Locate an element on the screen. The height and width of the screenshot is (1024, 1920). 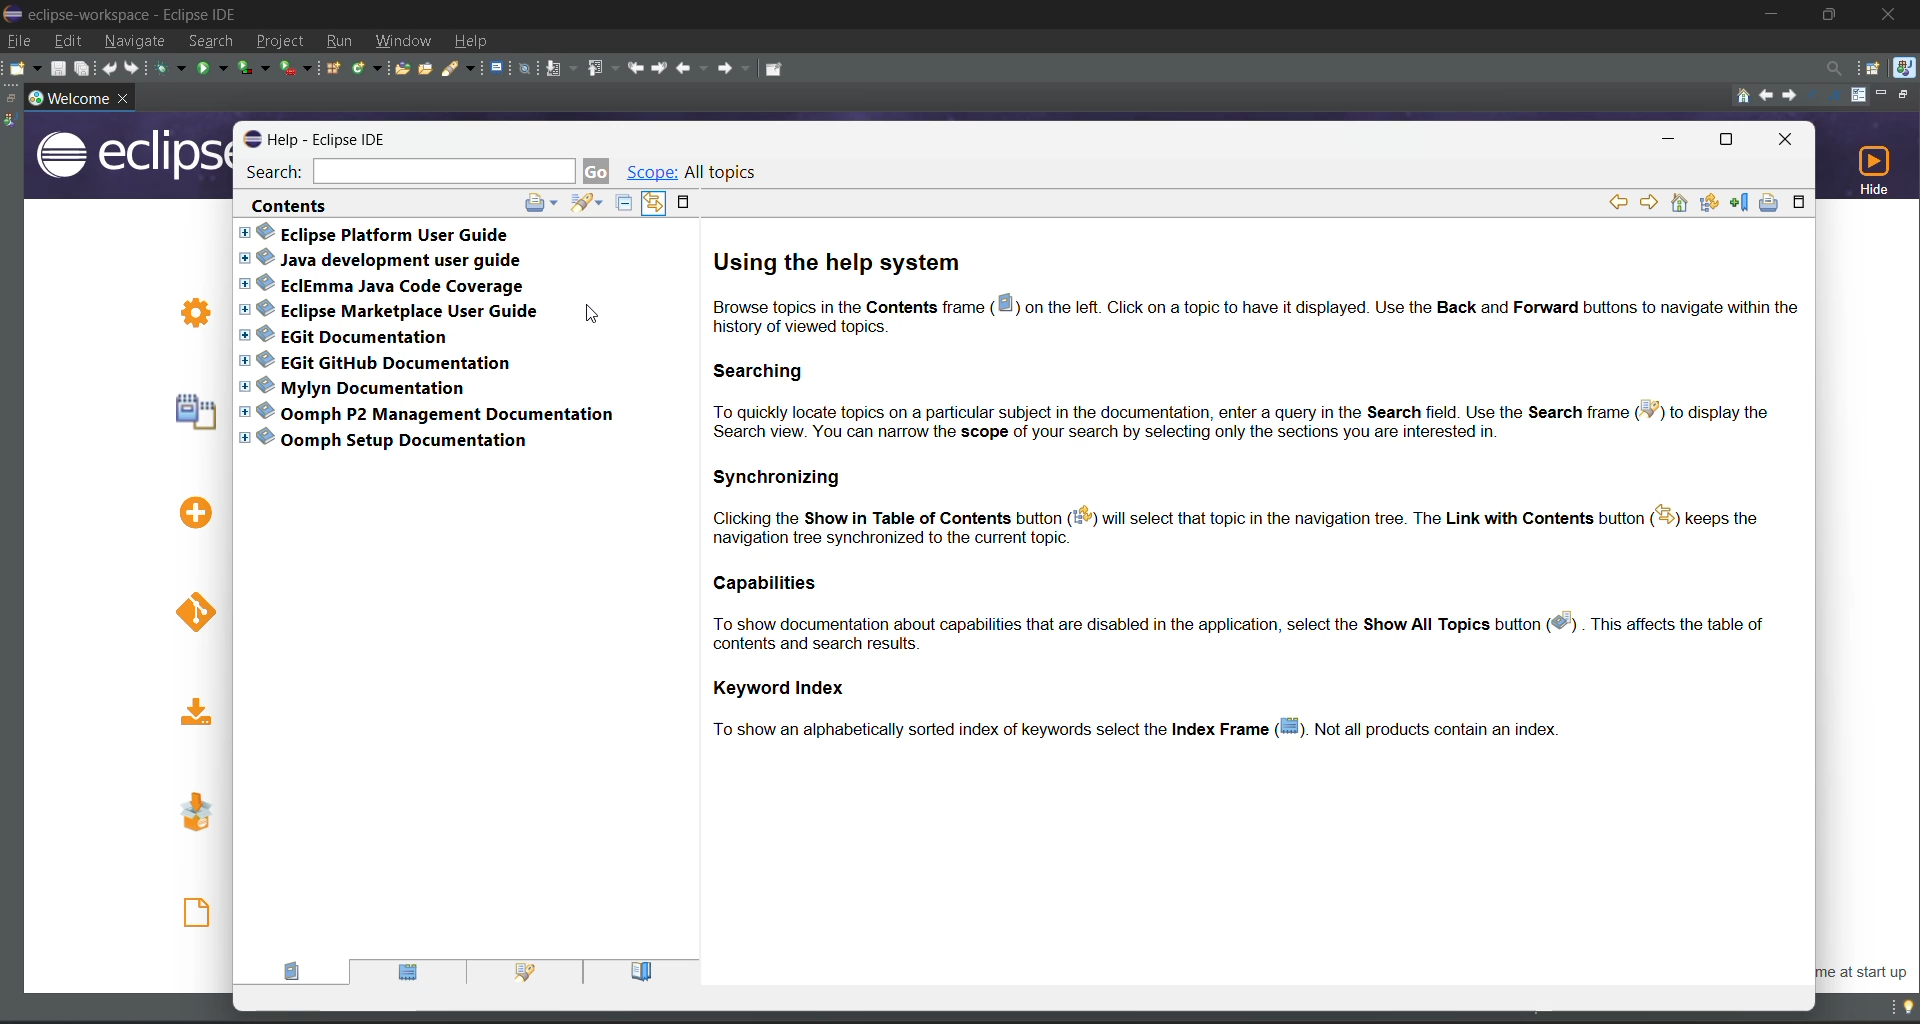
print is located at coordinates (543, 206).